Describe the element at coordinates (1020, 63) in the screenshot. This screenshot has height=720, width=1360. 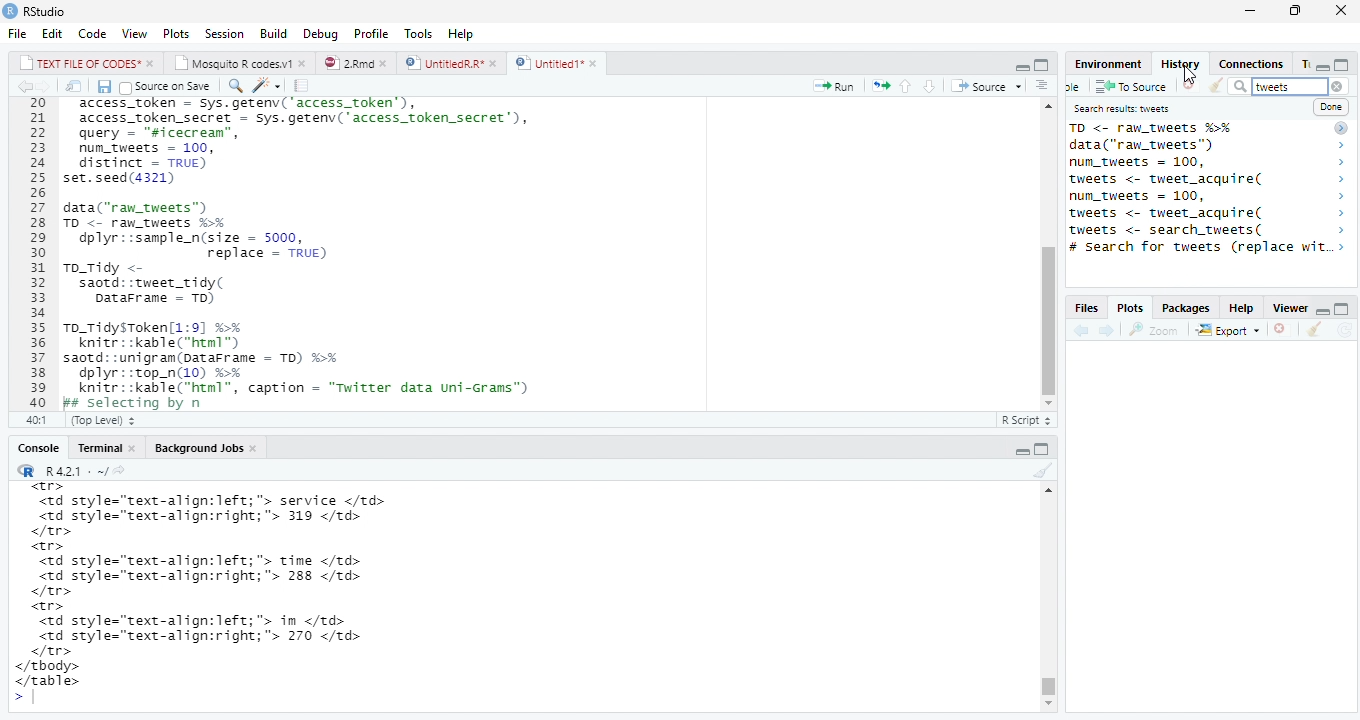
I see `minimze/maximize` at that location.